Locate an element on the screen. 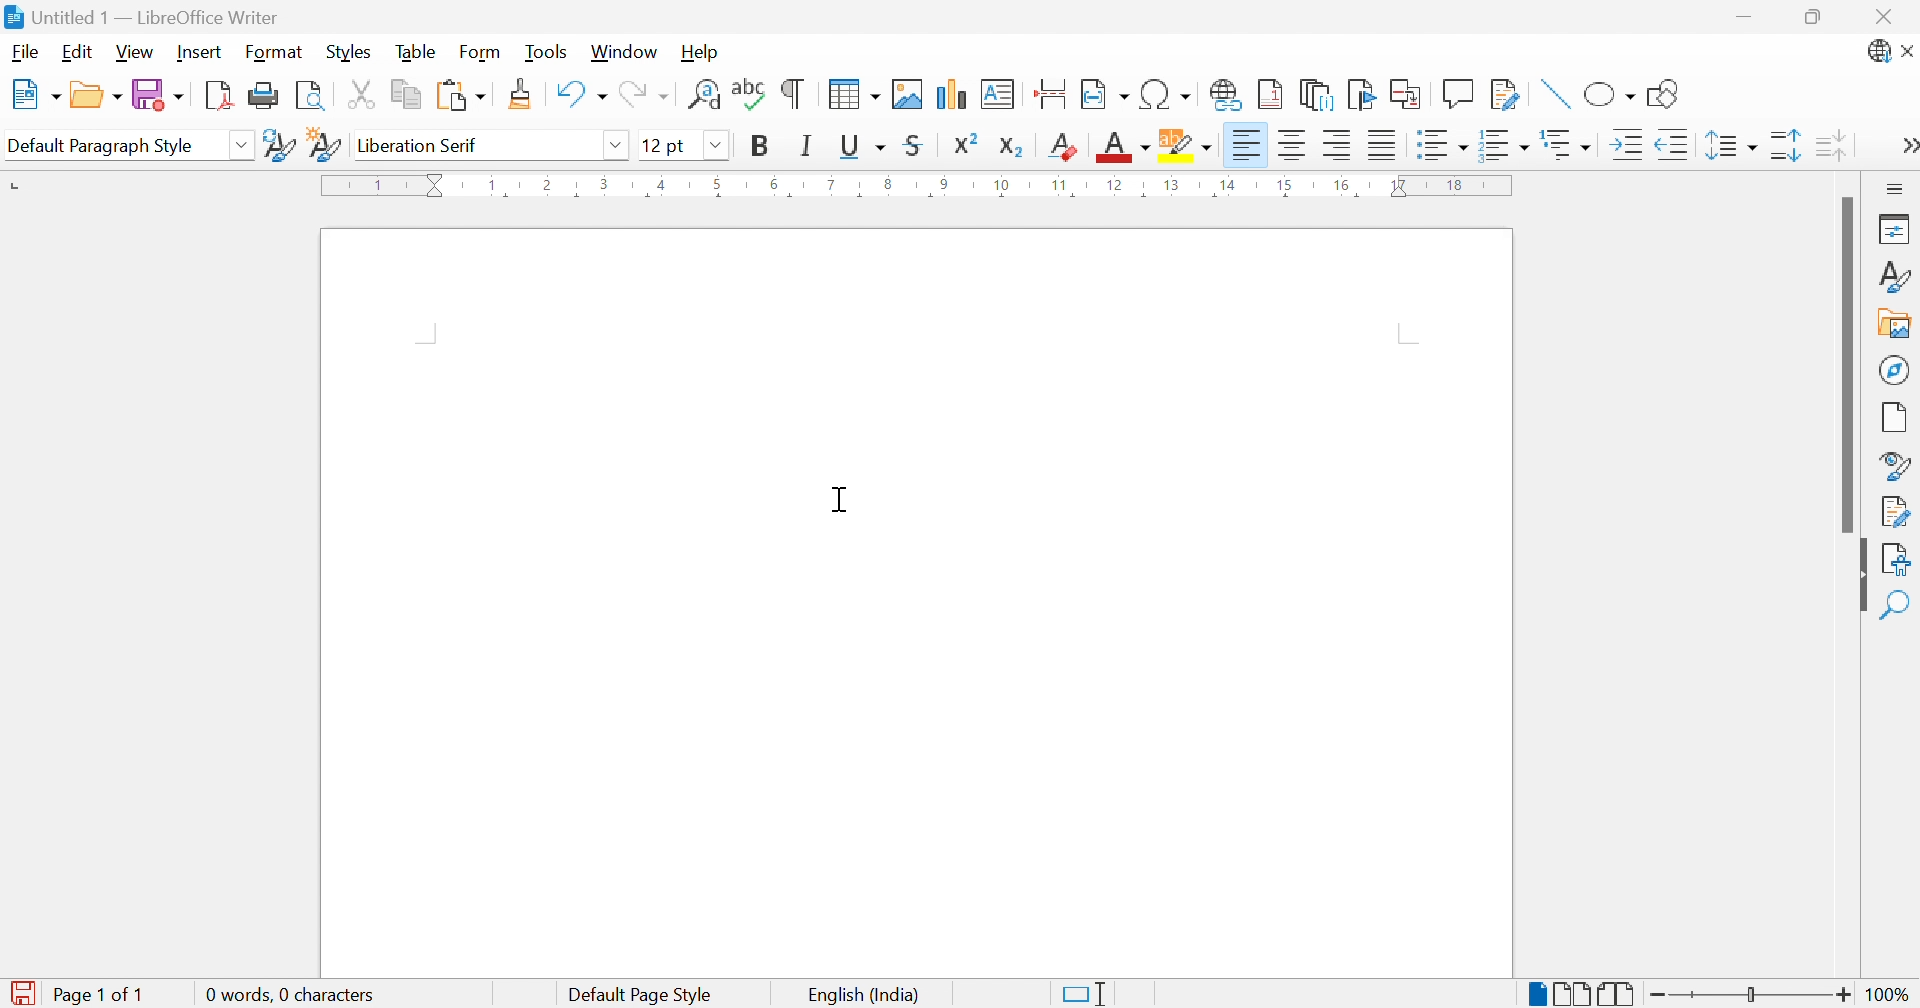  Insert chart is located at coordinates (954, 96).